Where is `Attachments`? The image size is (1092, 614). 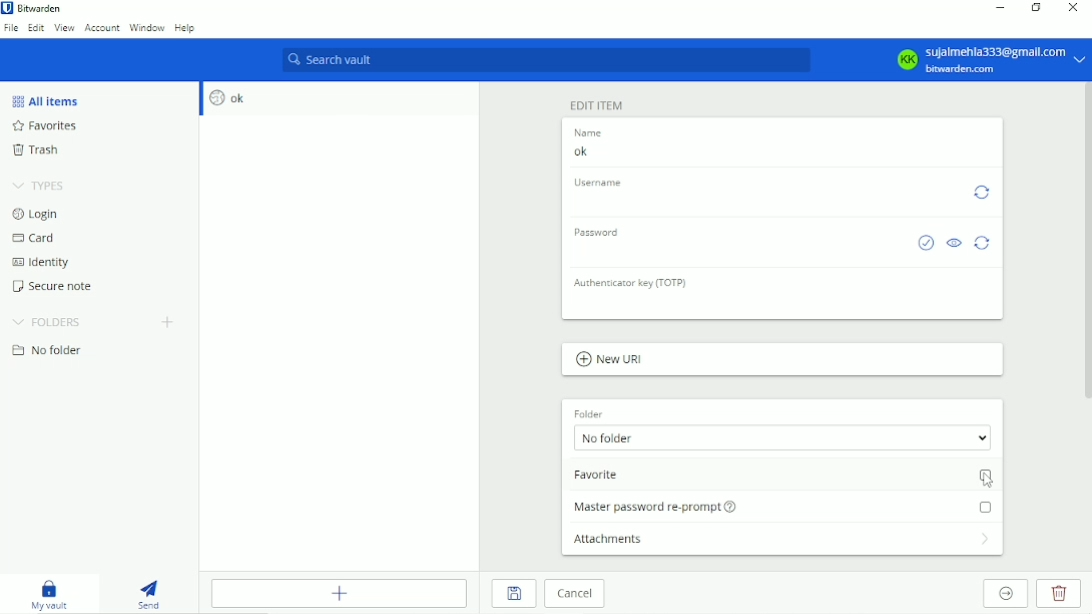
Attachments is located at coordinates (781, 539).